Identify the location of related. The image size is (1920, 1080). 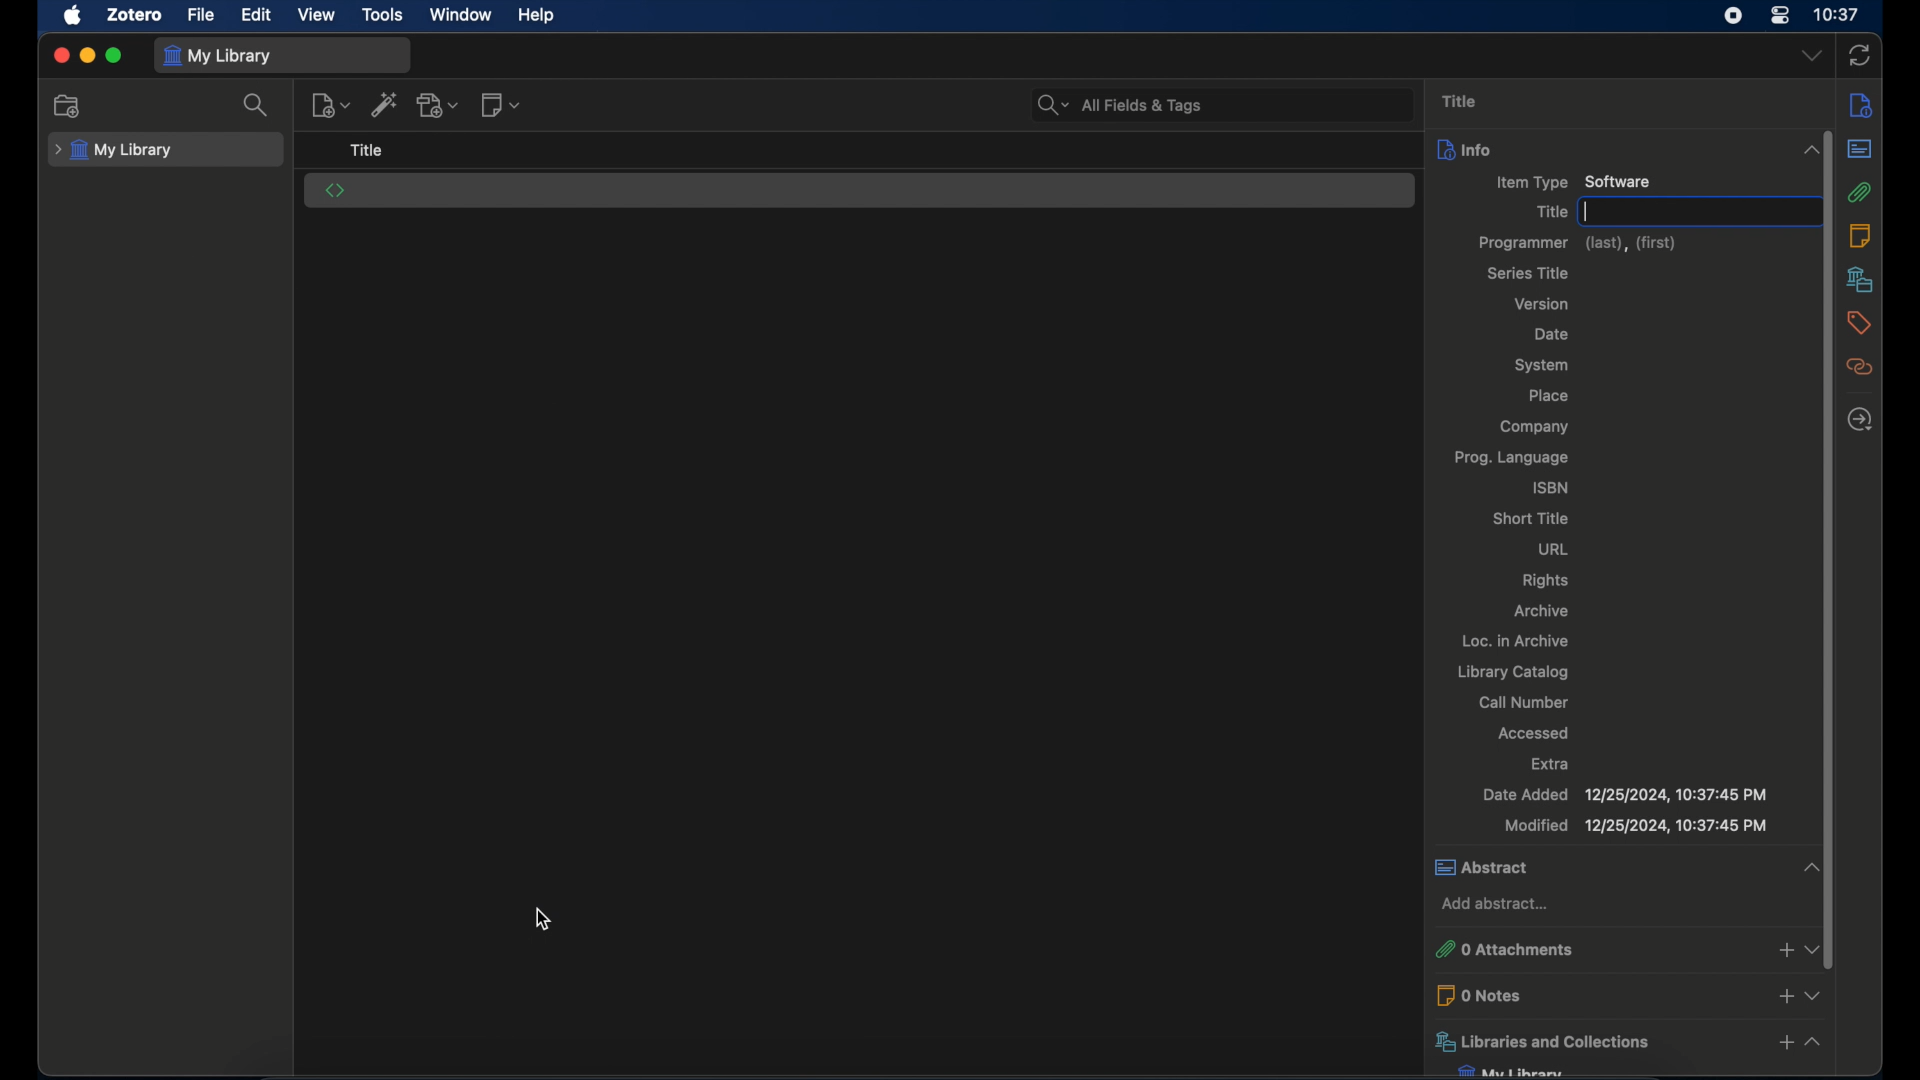
(1859, 367).